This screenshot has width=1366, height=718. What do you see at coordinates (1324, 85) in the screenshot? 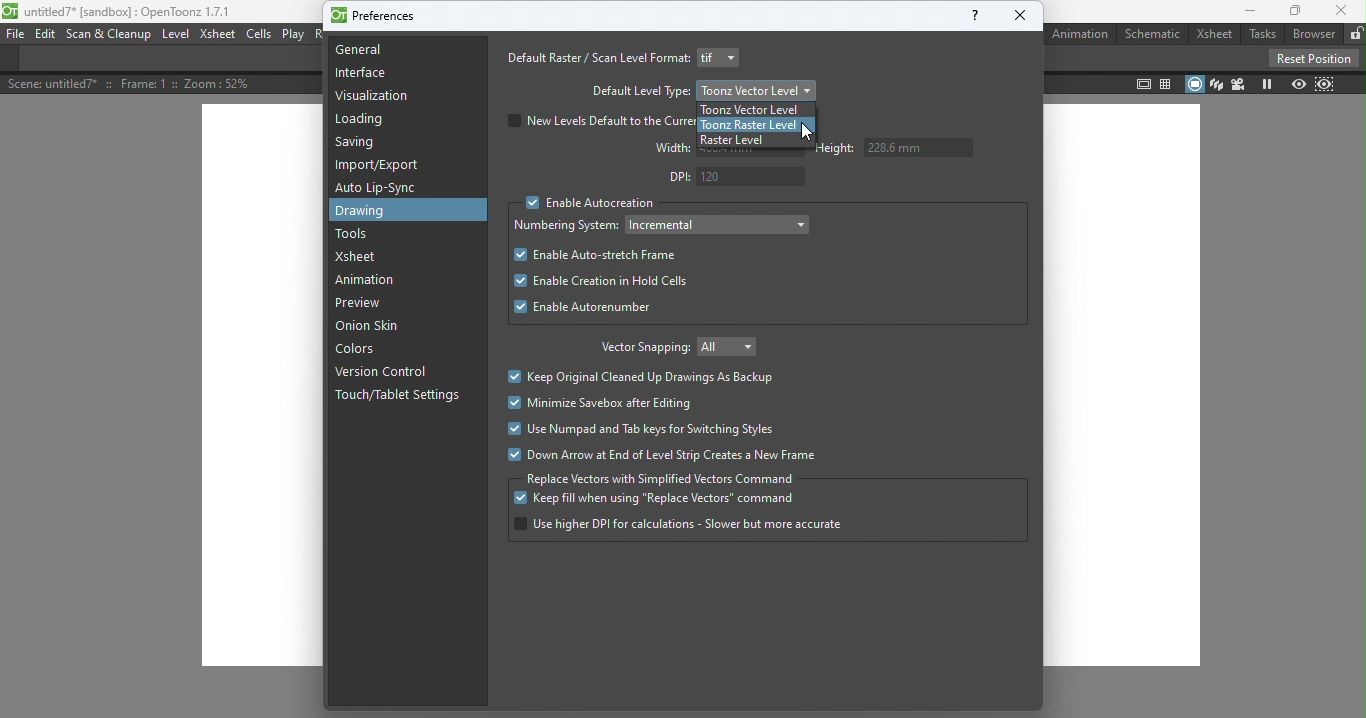
I see `Sub-camera preview` at bounding box center [1324, 85].